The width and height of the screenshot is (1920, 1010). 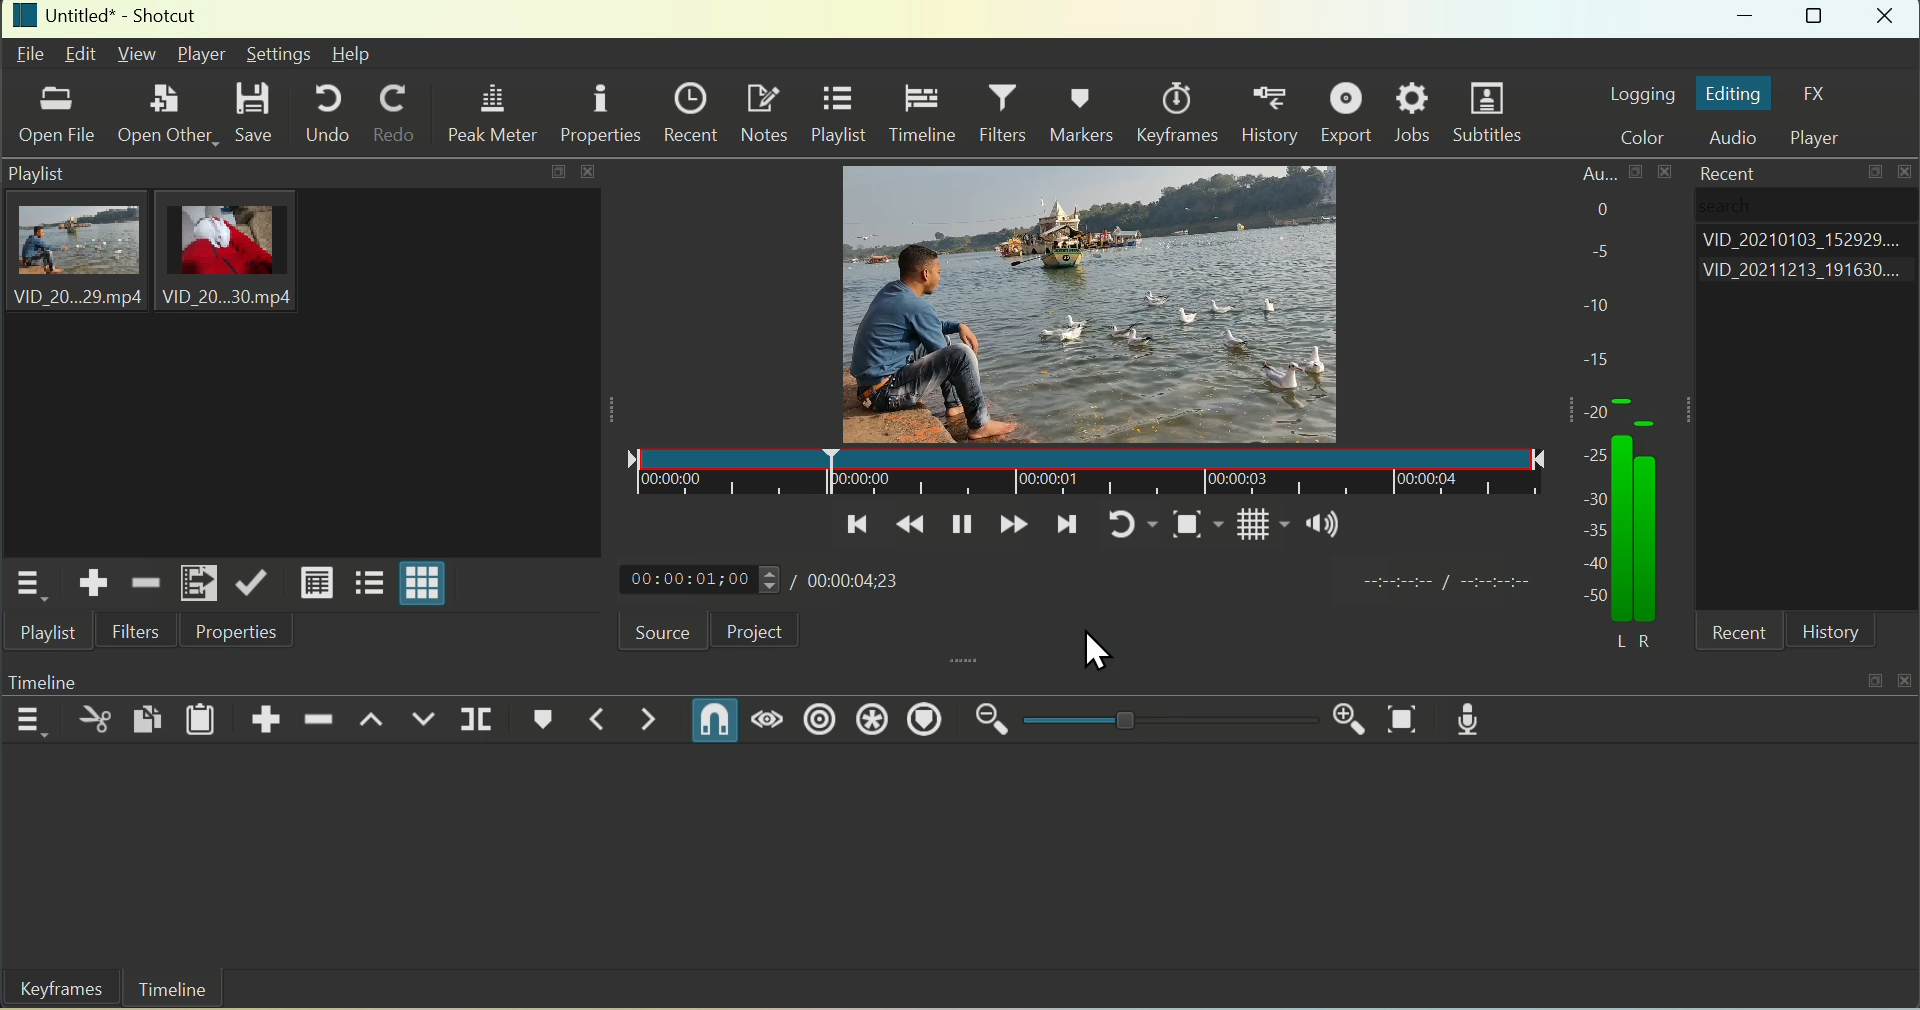 I want to click on File, so click(x=30, y=56).